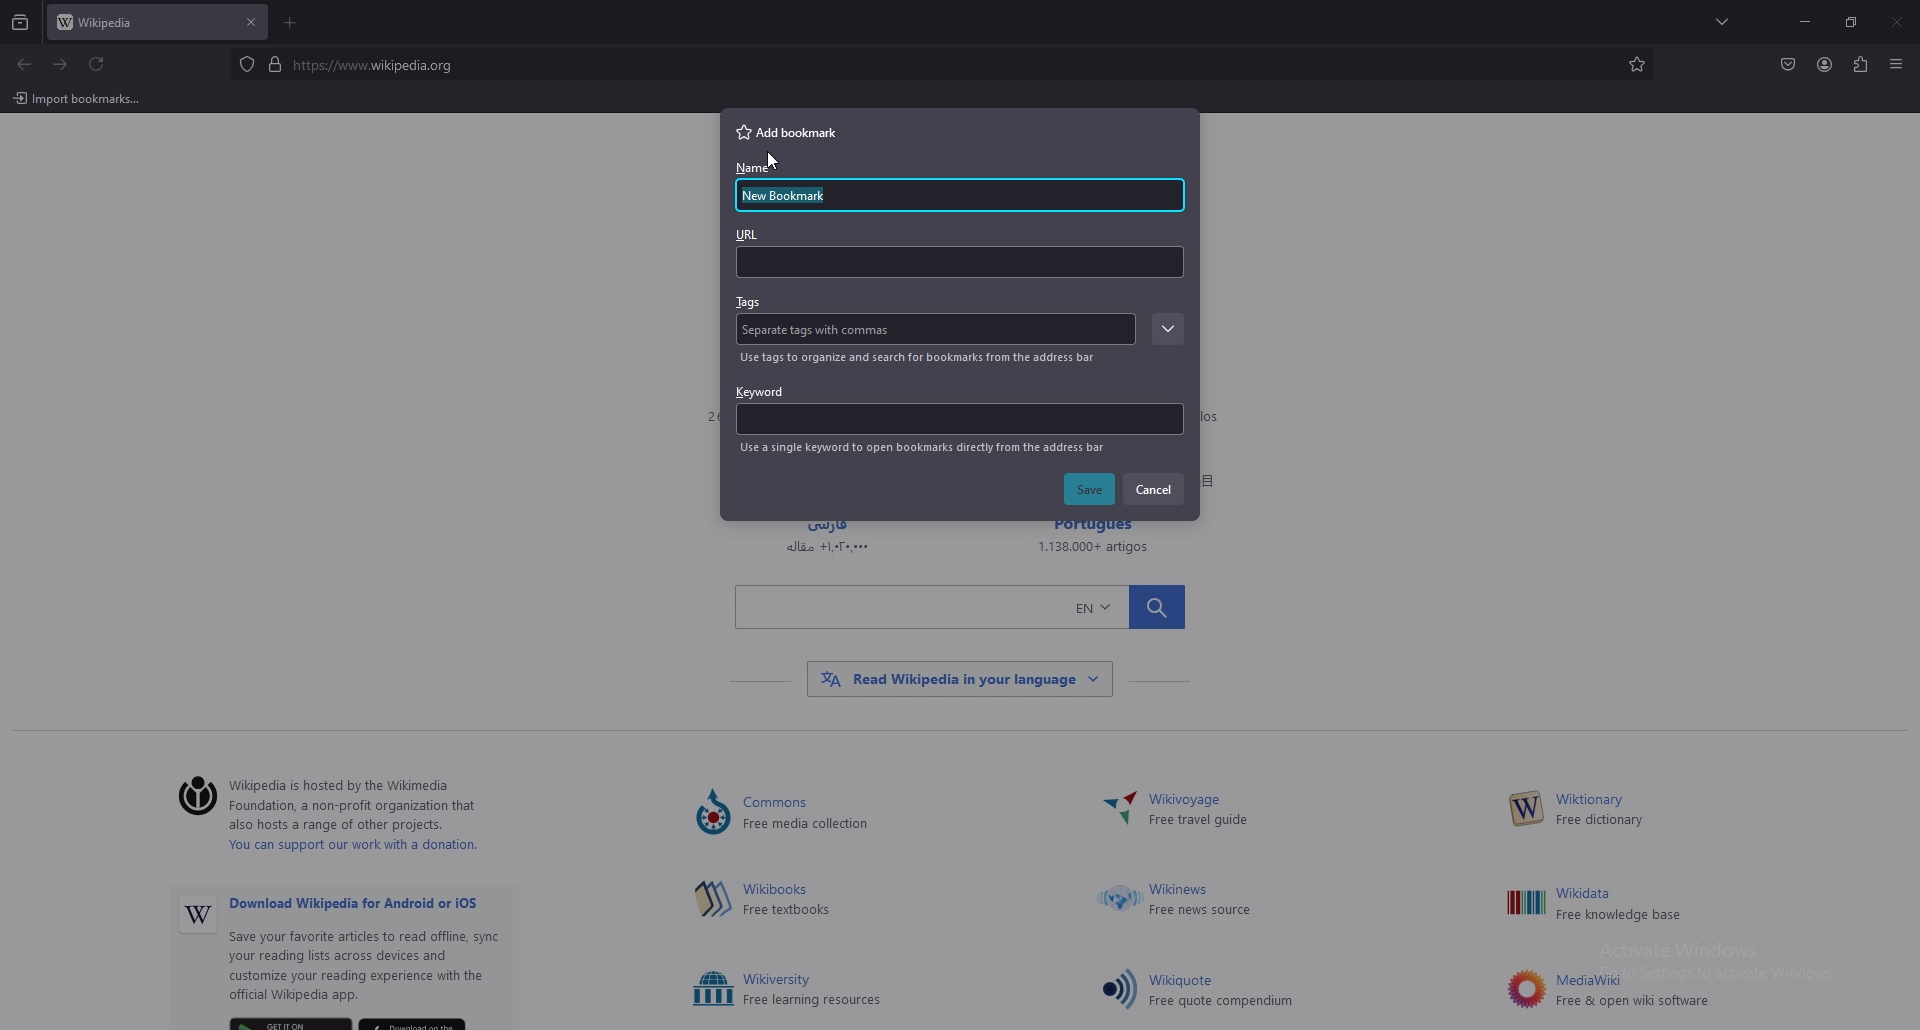 Image resolution: width=1920 pixels, height=1030 pixels. Describe the element at coordinates (777, 161) in the screenshot. I see `` at that location.